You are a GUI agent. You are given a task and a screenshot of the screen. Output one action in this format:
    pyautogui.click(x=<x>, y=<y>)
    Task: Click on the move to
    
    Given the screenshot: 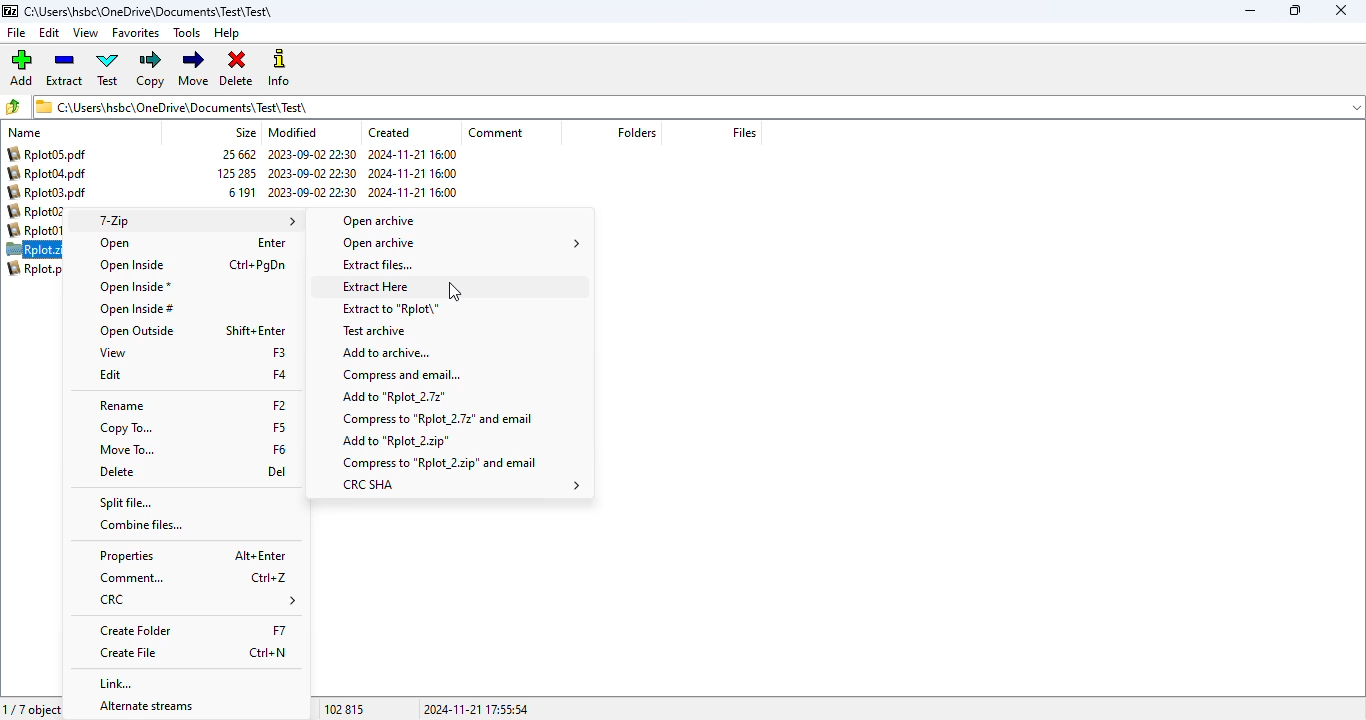 What is the action you would take?
    pyautogui.click(x=126, y=449)
    